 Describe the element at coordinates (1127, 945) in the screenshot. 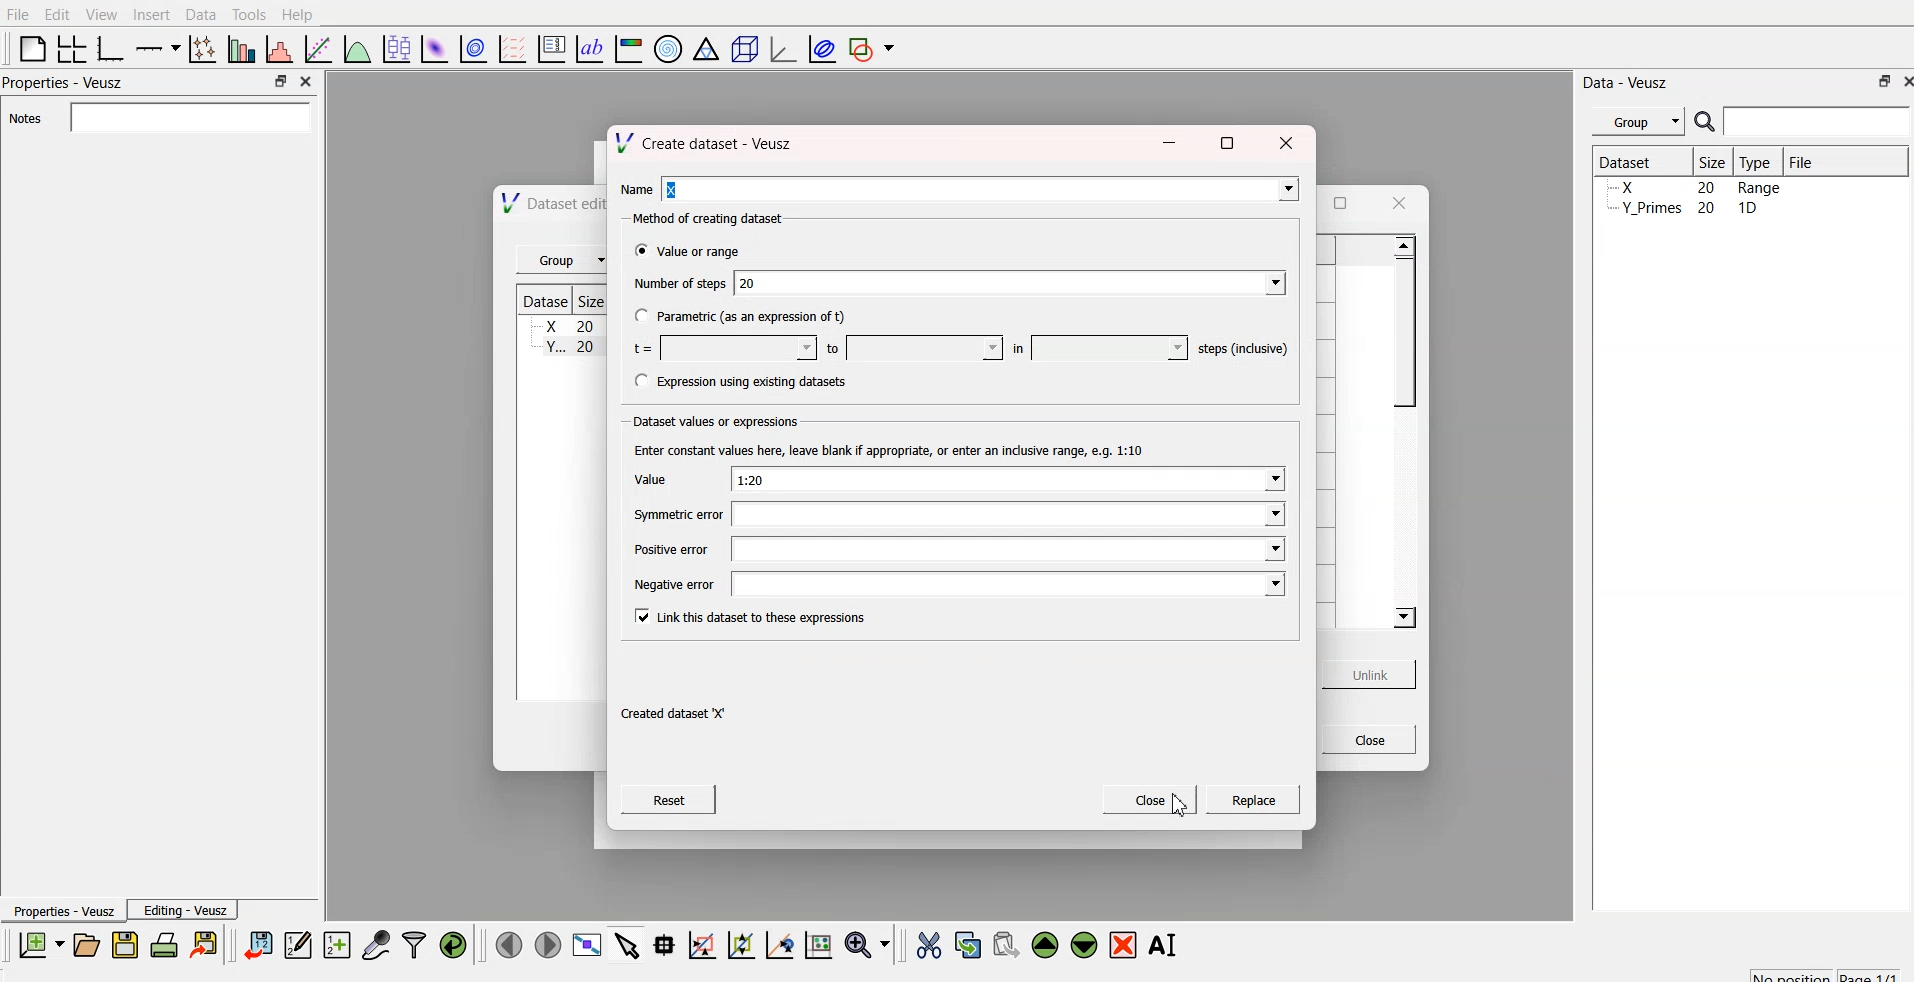

I see `remove the selected widget` at that location.